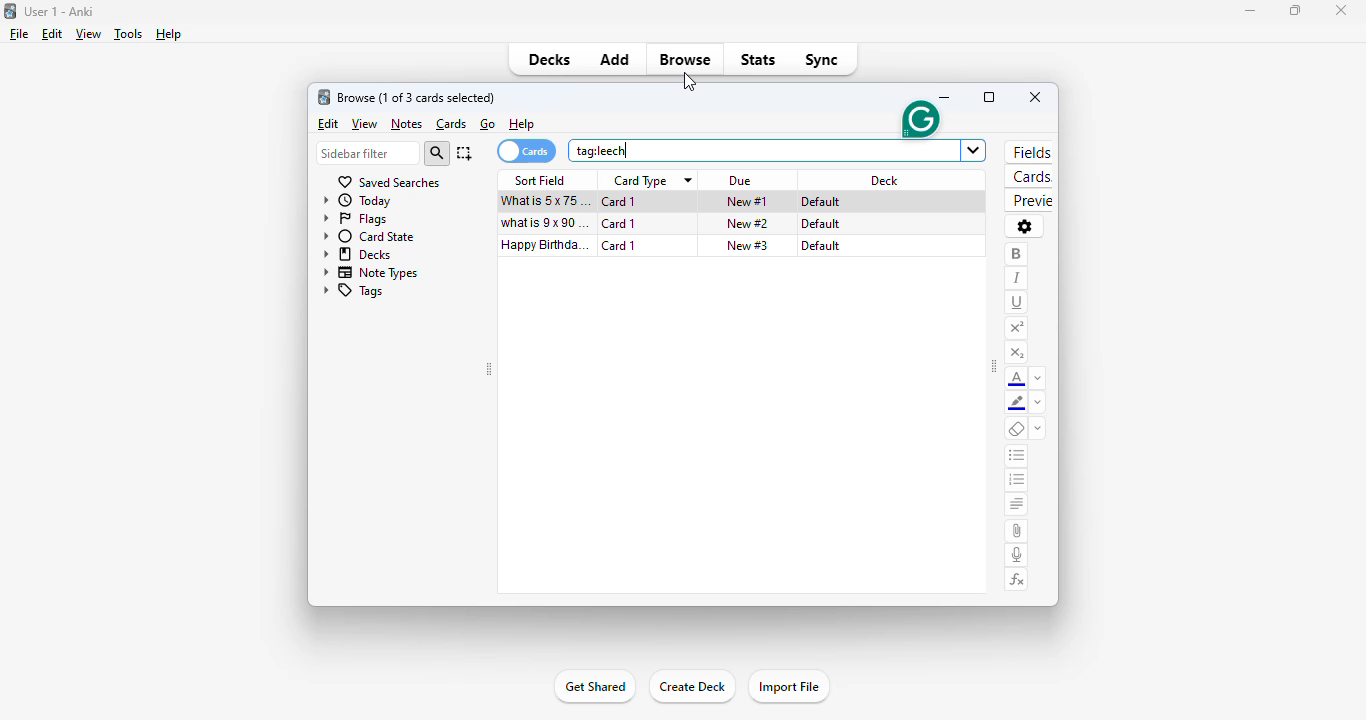 The width and height of the screenshot is (1366, 720). Describe the element at coordinates (759, 60) in the screenshot. I see `stats` at that location.